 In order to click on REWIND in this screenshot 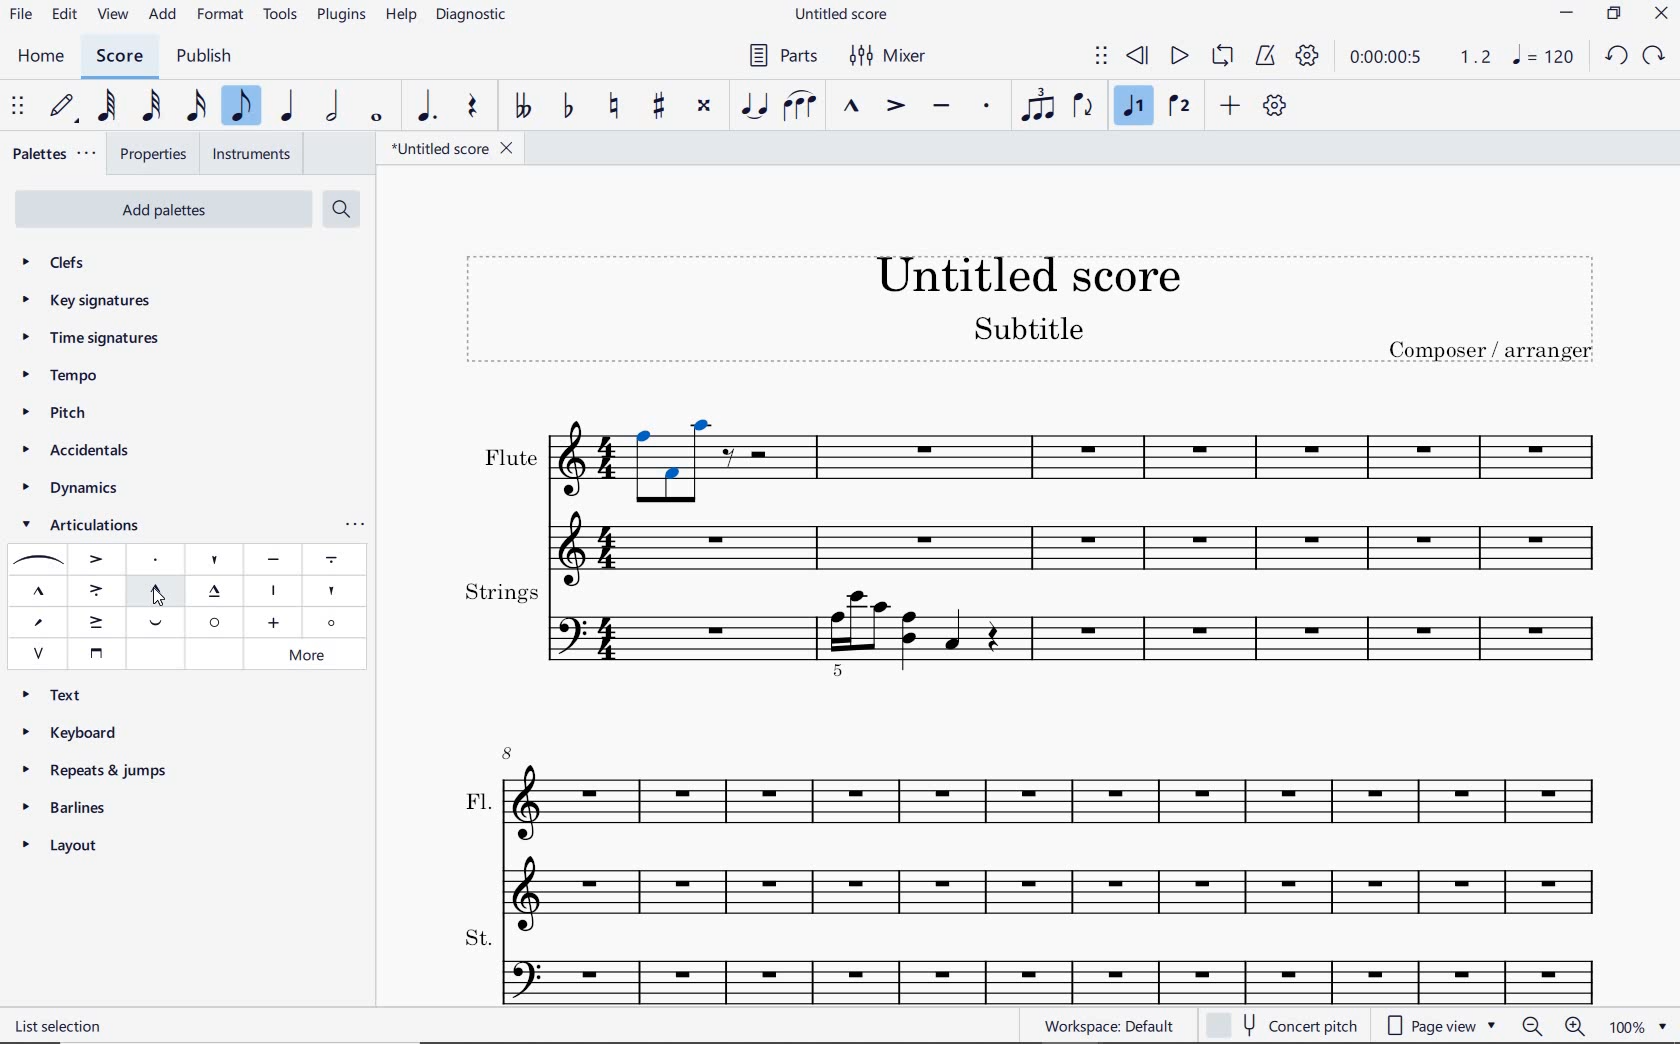, I will do `click(1134, 56)`.